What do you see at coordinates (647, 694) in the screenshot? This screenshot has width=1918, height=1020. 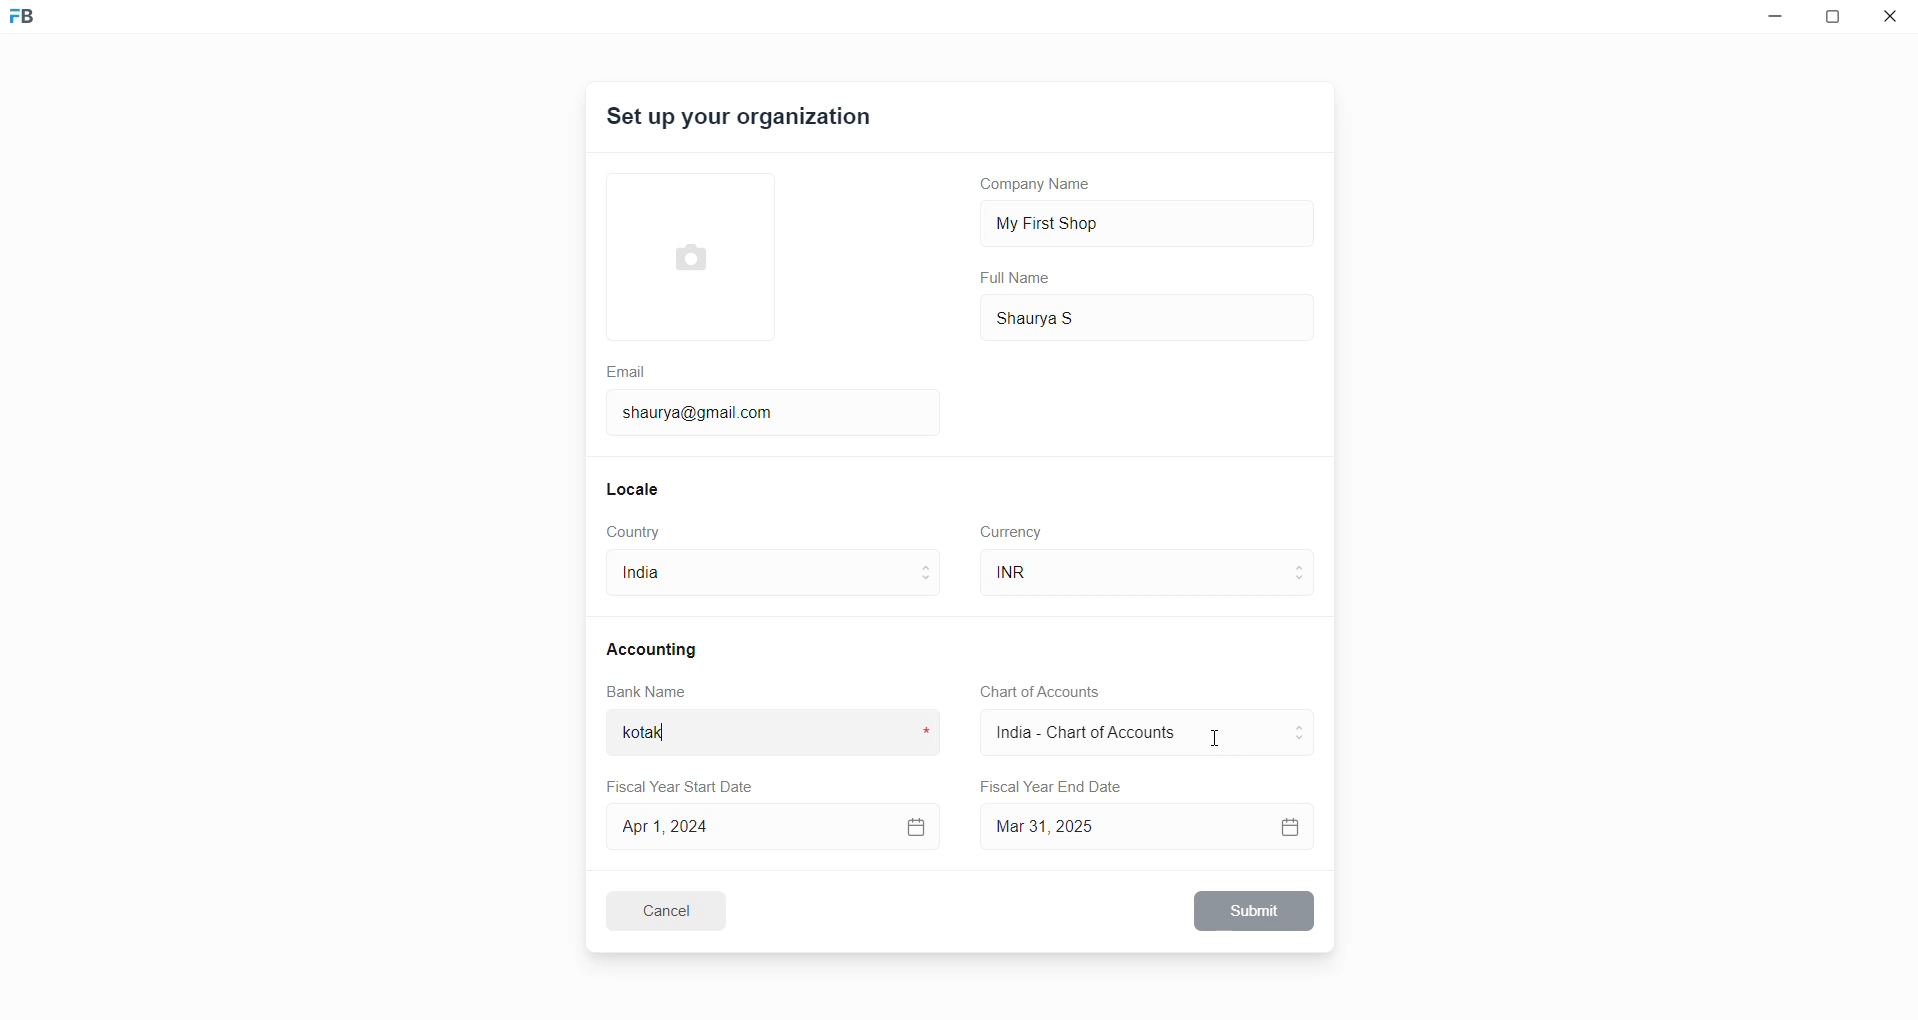 I see `Bank Name` at bounding box center [647, 694].